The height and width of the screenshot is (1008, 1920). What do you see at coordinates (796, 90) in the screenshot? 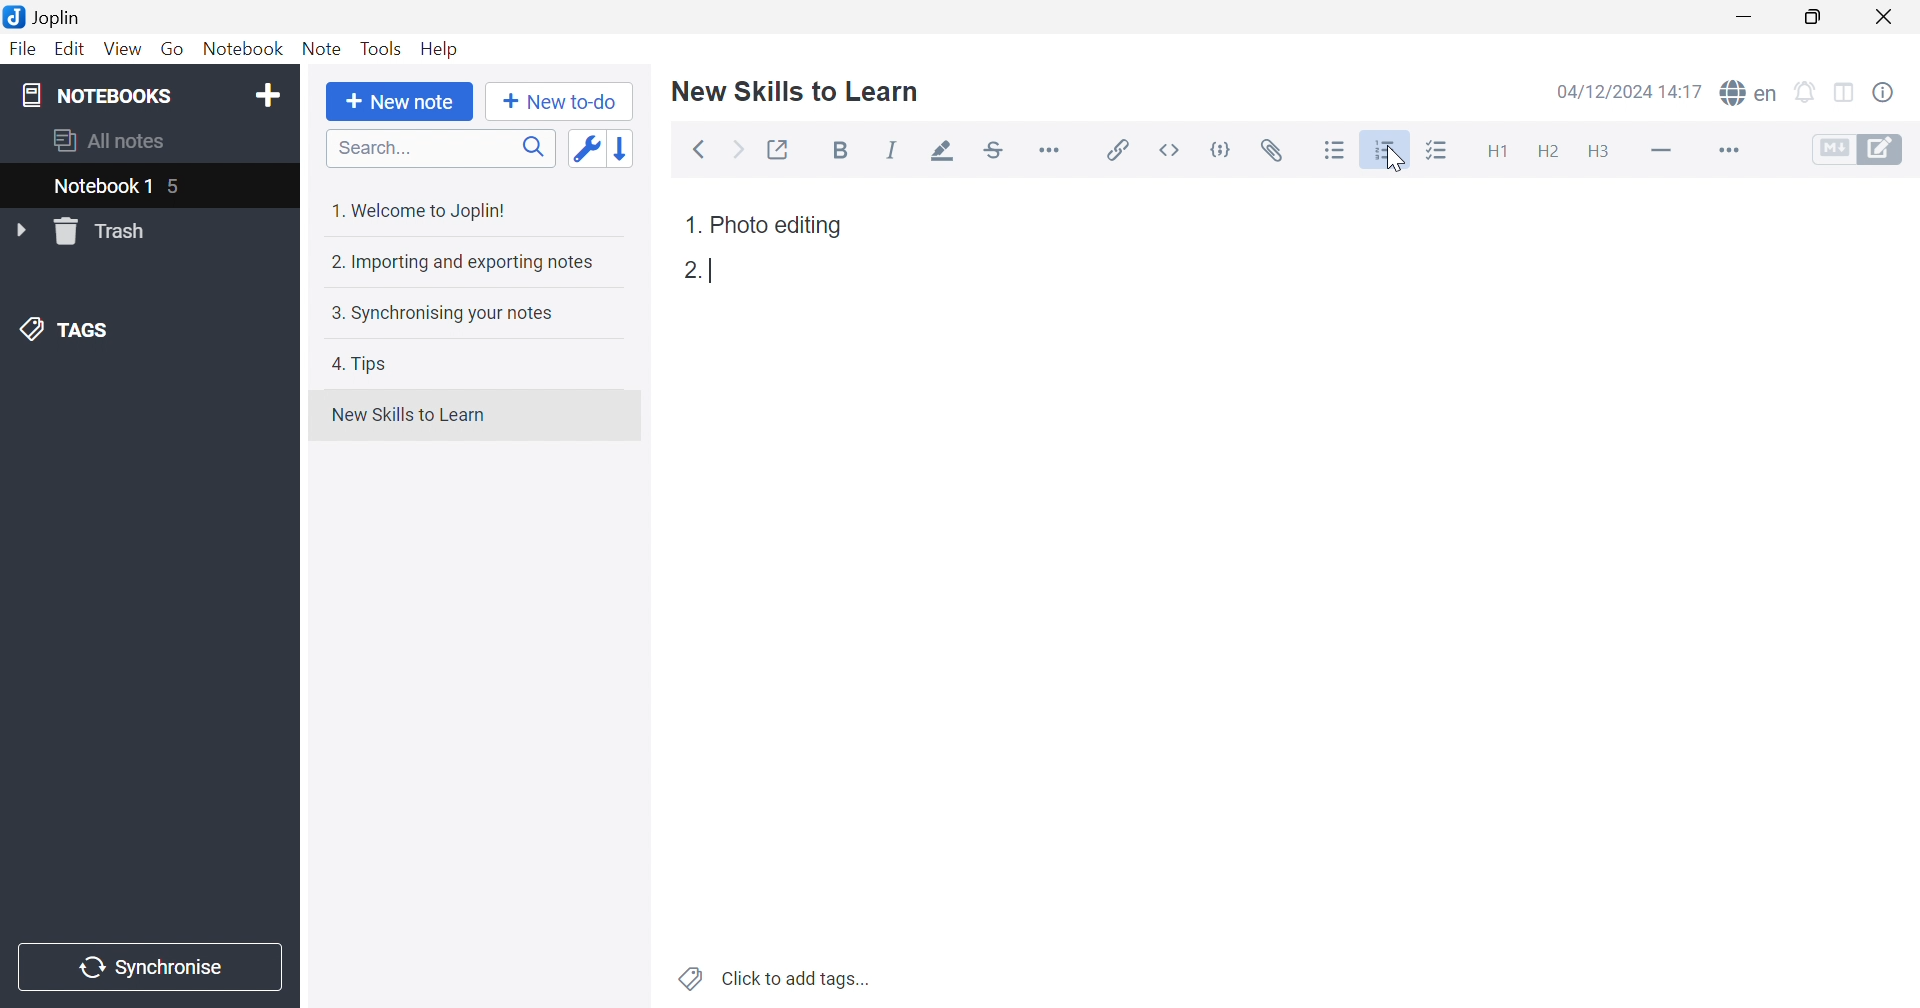
I see `New Skills to Learn` at bounding box center [796, 90].